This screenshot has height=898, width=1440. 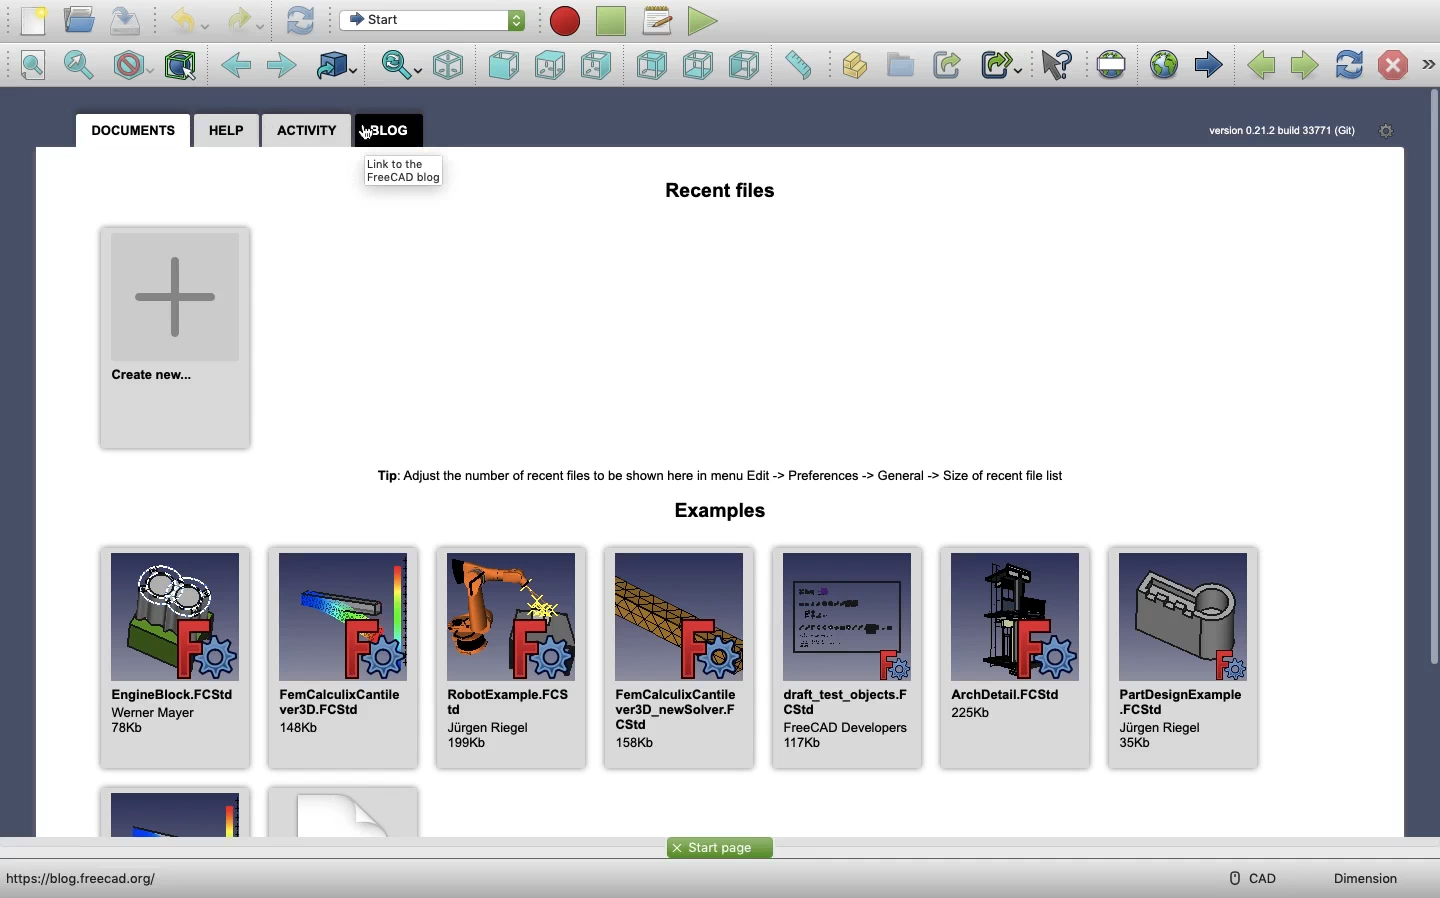 What do you see at coordinates (301, 22) in the screenshot?
I see `Refresh` at bounding box center [301, 22].